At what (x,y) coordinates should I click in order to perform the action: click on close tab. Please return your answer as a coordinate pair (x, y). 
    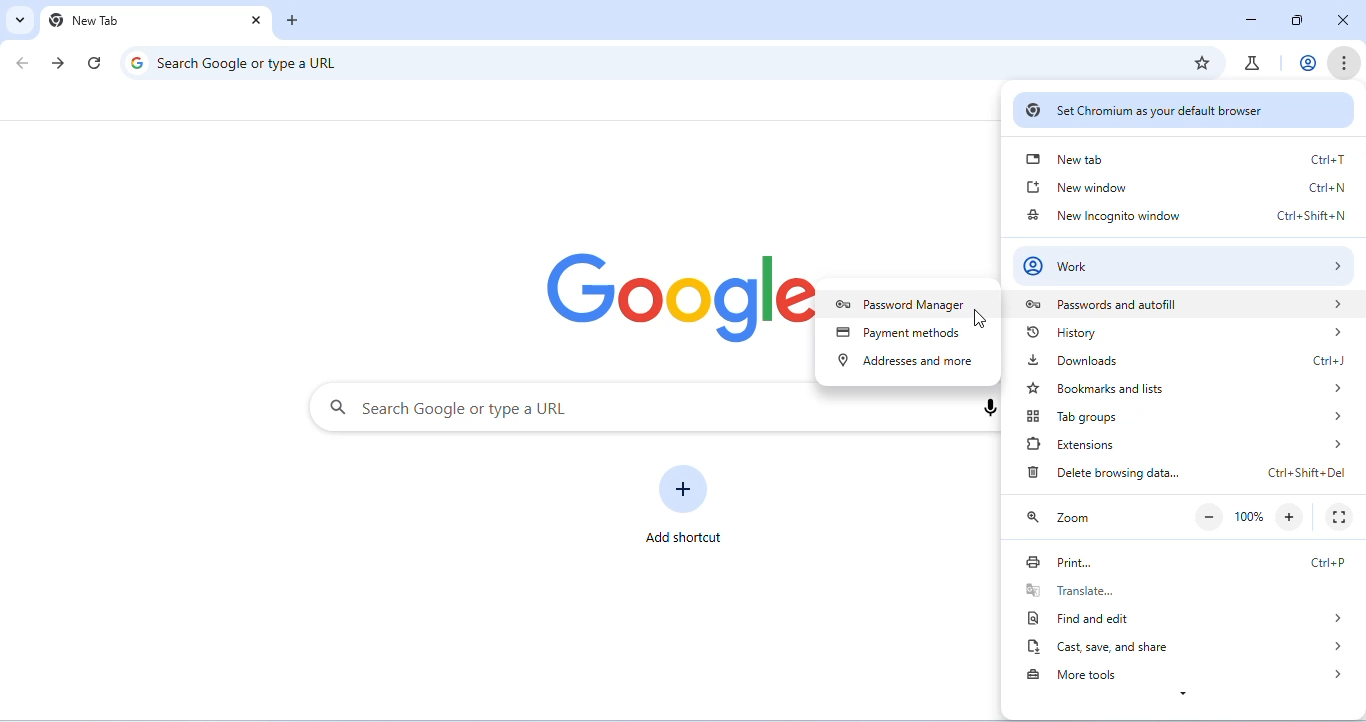
    Looking at the image, I should click on (254, 20).